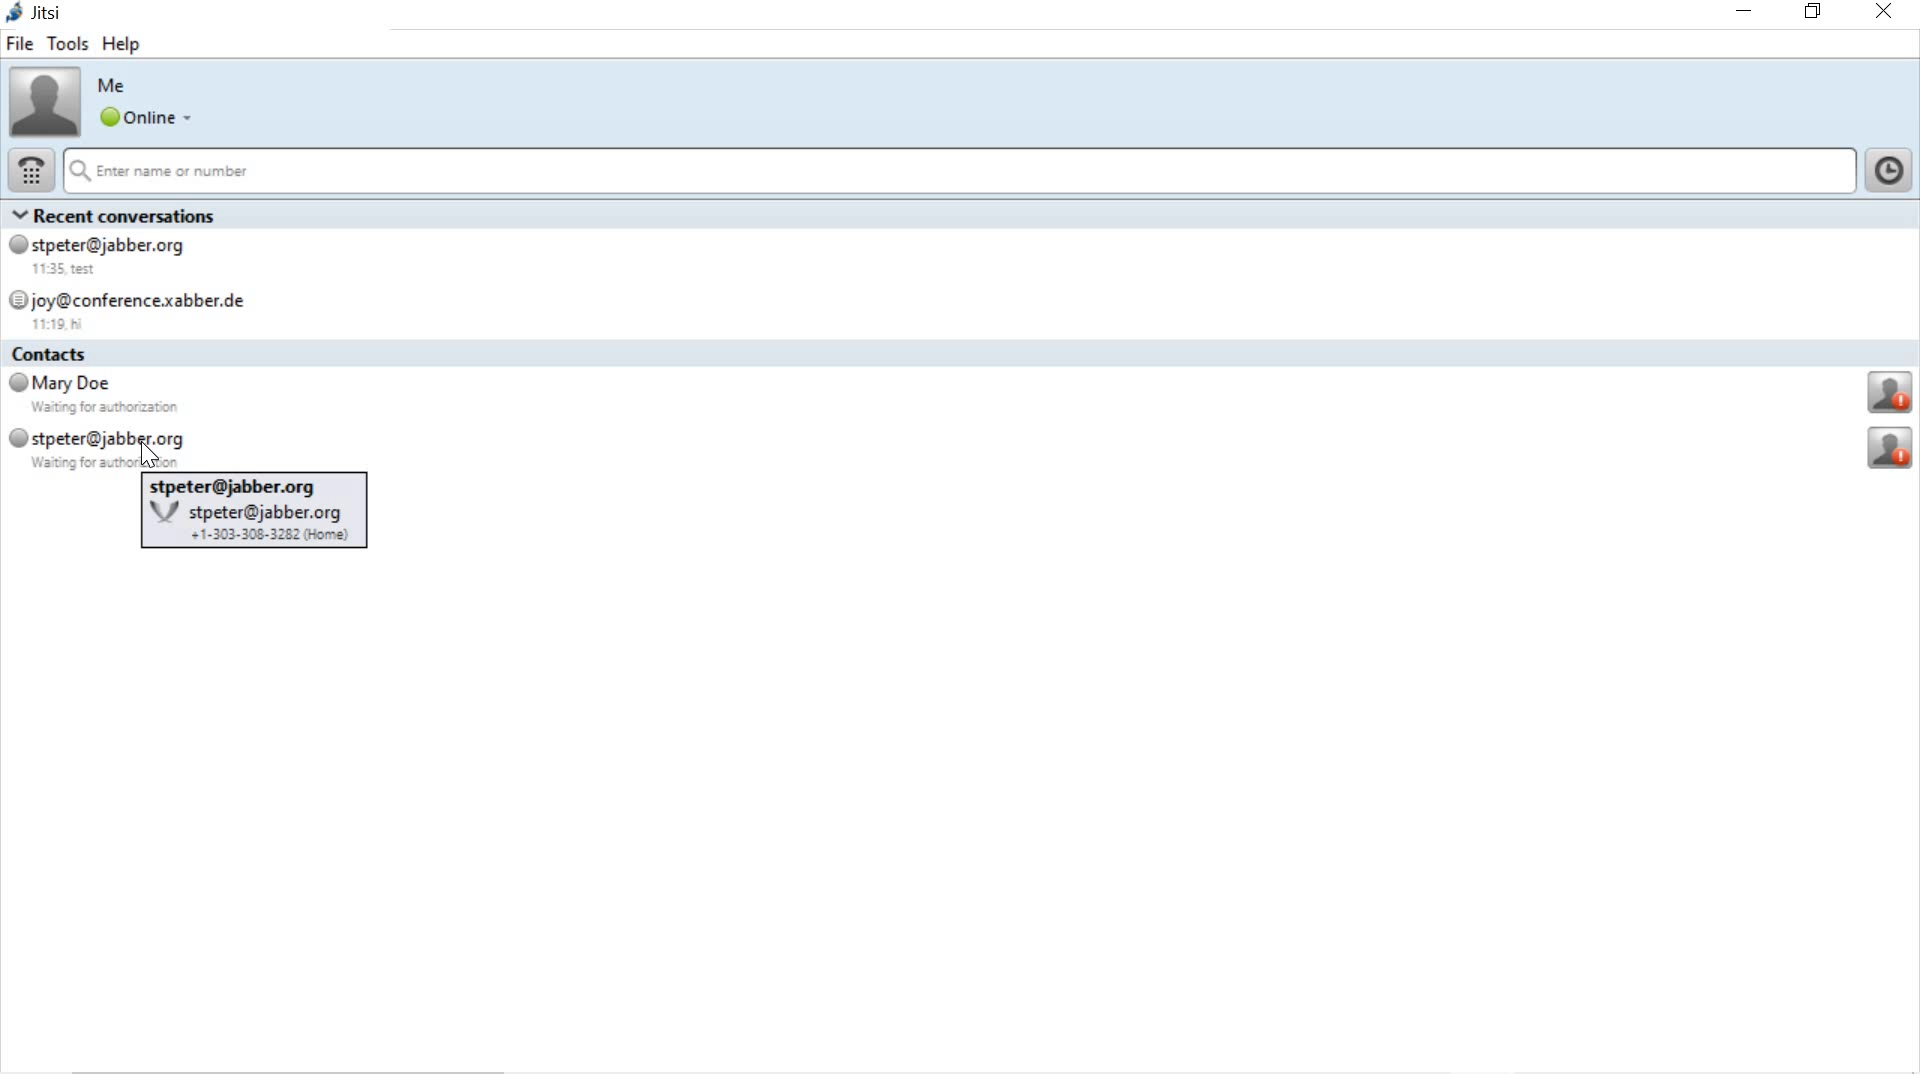 The width and height of the screenshot is (1920, 1074). Describe the element at coordinates (68, 44) in the screenshot. I see `tools` at that location.